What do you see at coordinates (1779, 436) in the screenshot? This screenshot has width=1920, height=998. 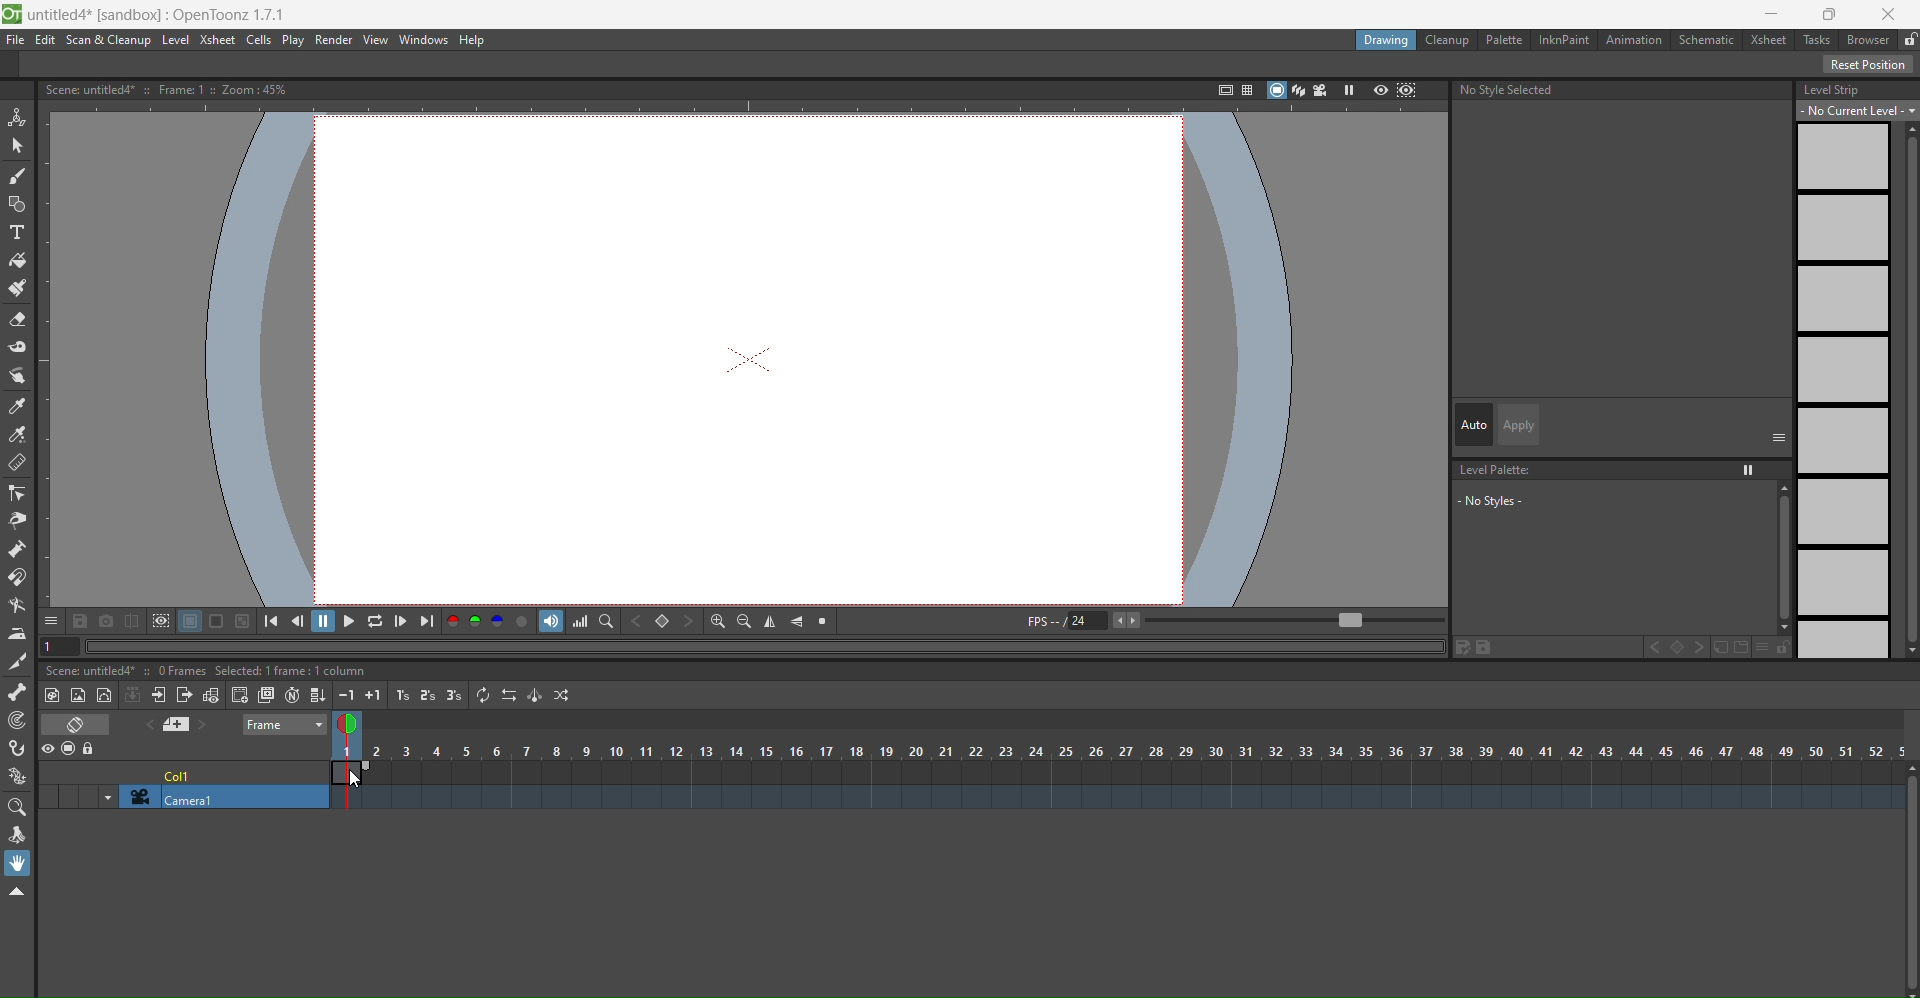 I see `options` at bounding box center [1779, 436].